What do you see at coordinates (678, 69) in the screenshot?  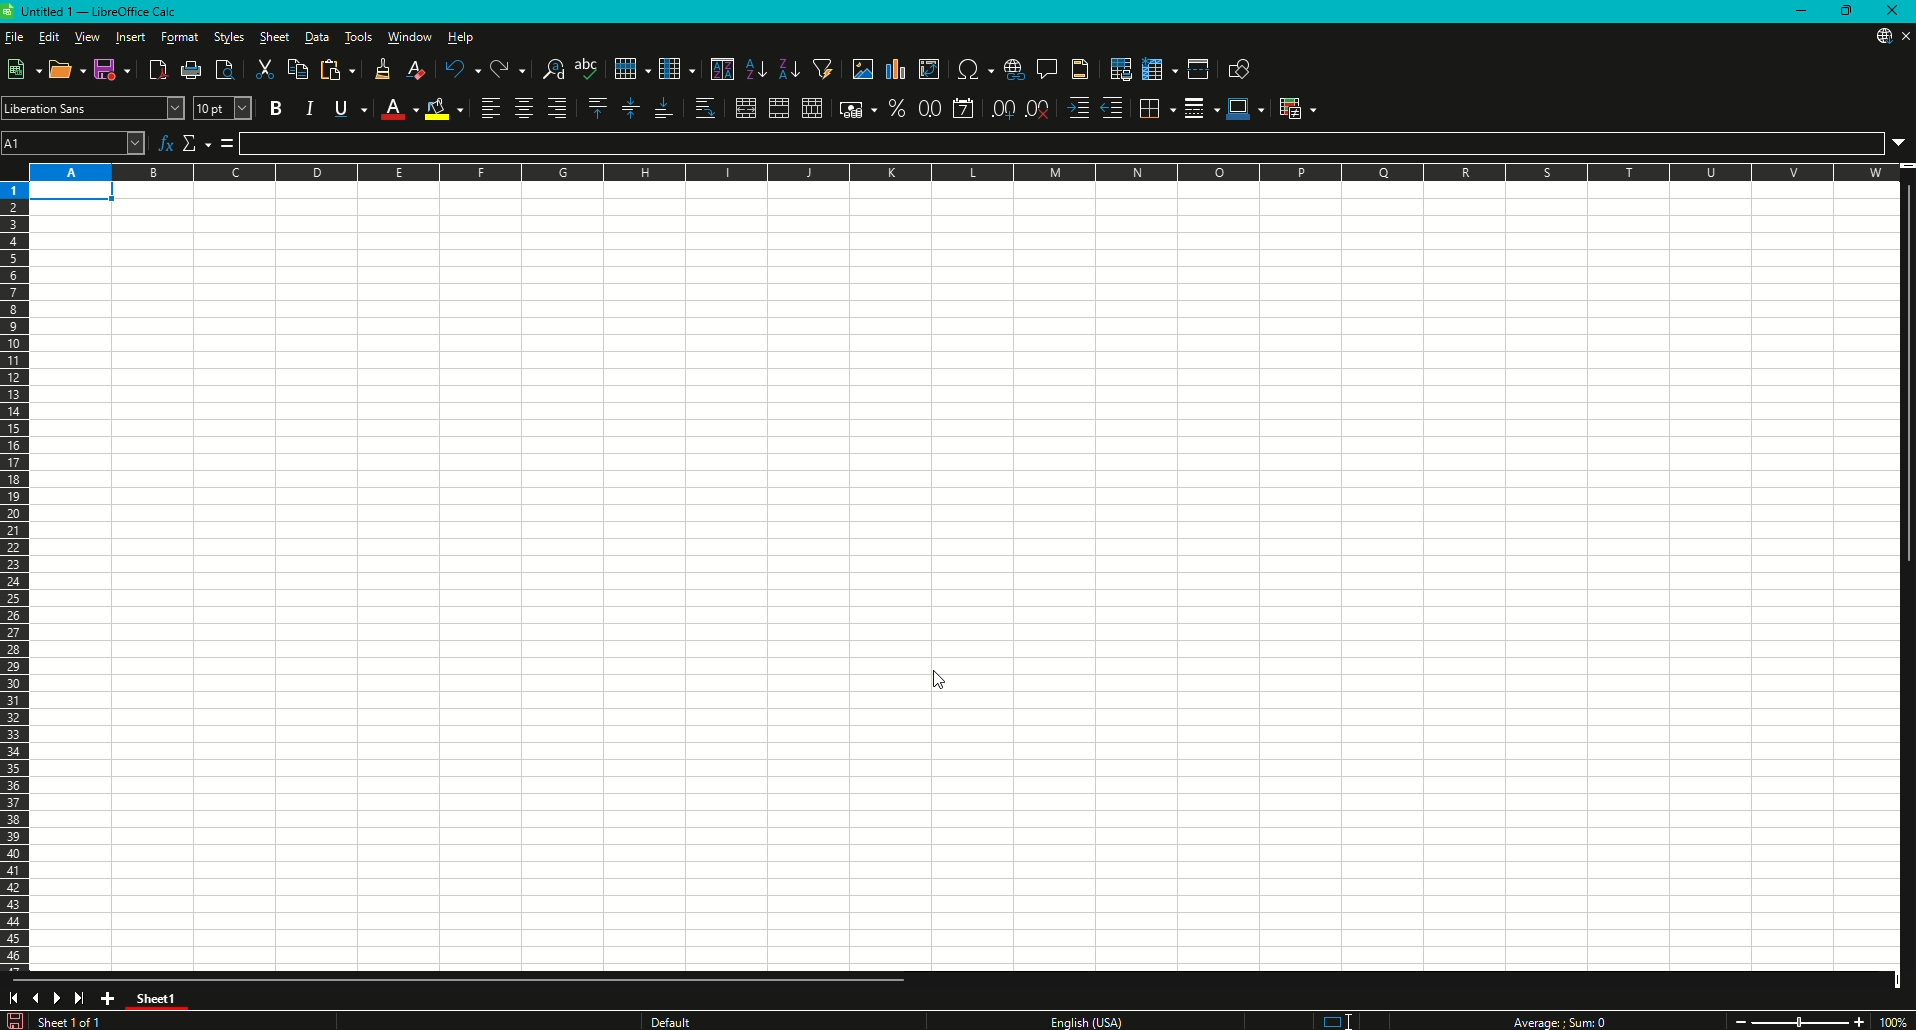 I see `Column` at bounding box center [678, 69].